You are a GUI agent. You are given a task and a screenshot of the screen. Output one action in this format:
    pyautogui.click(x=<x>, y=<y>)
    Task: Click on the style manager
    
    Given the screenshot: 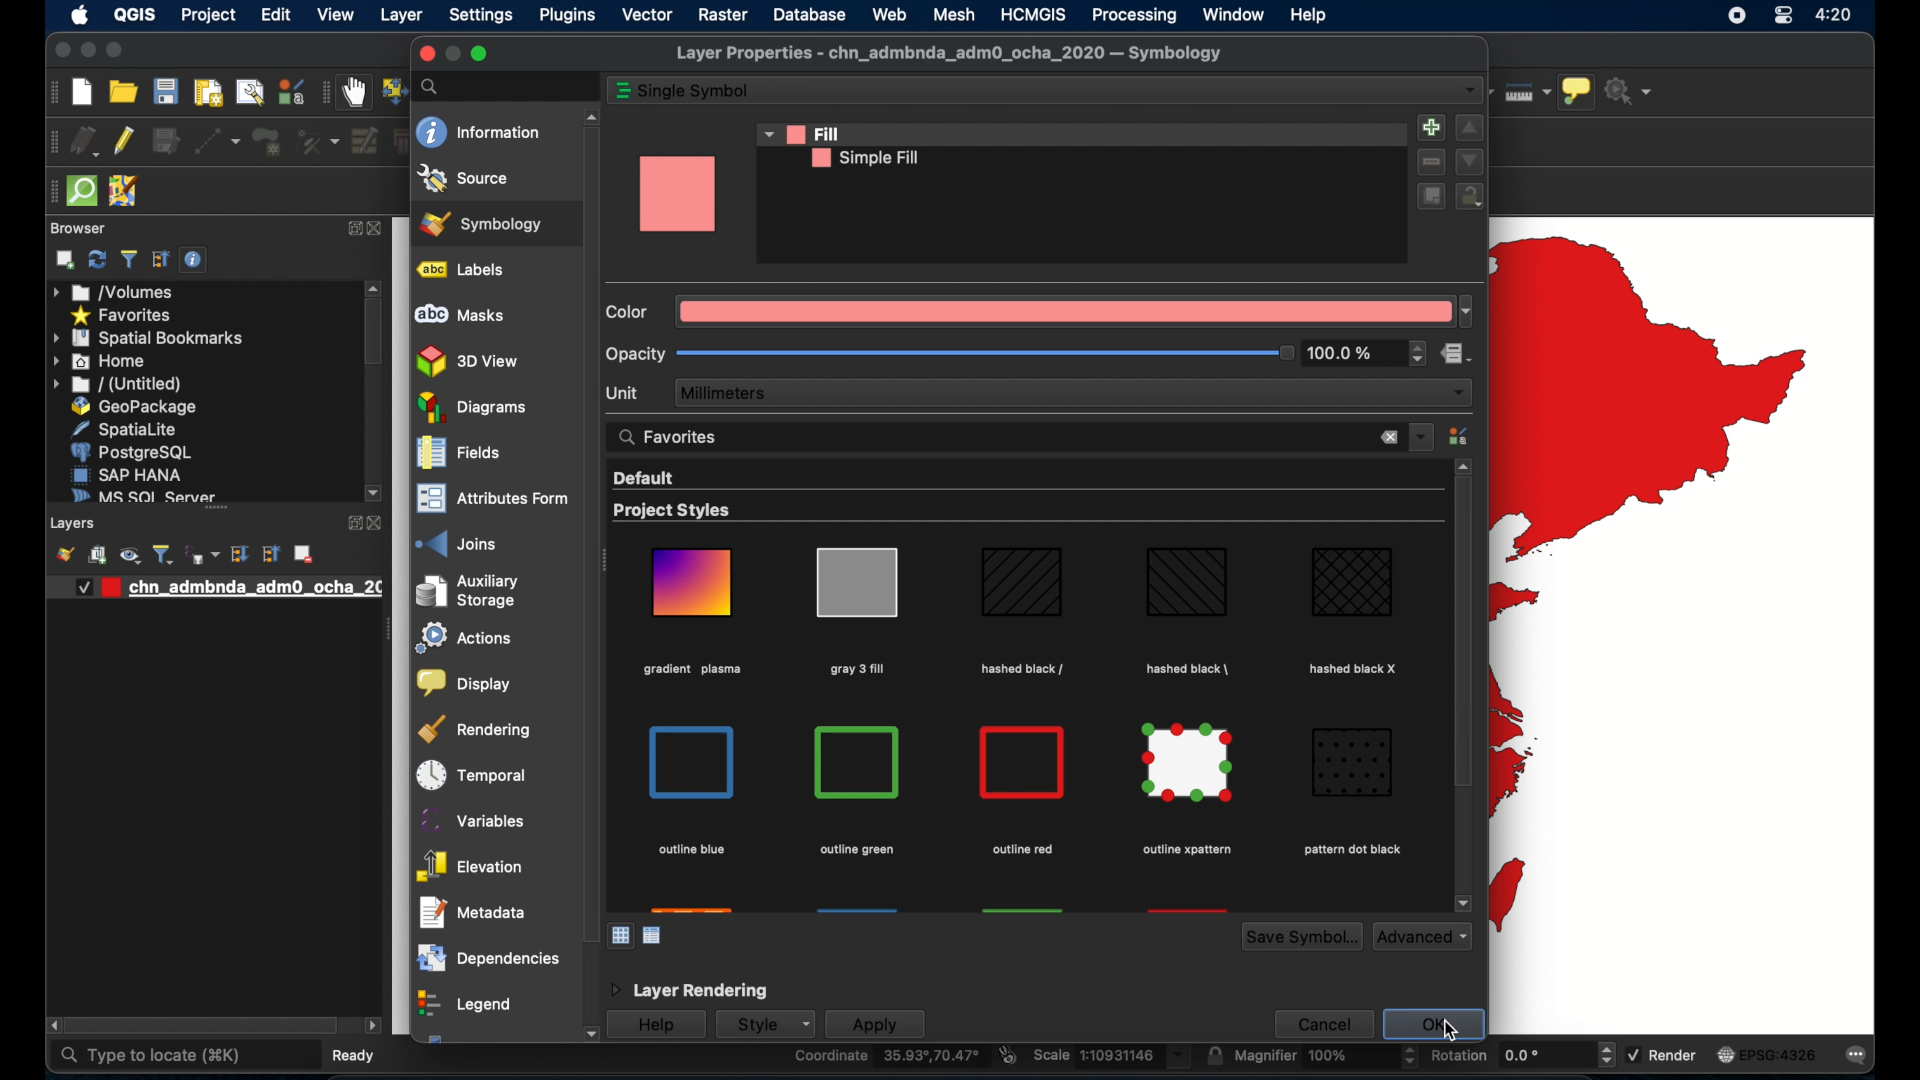 What is the action you would take?
    pyautogui.click(x=1461, y=436)
    